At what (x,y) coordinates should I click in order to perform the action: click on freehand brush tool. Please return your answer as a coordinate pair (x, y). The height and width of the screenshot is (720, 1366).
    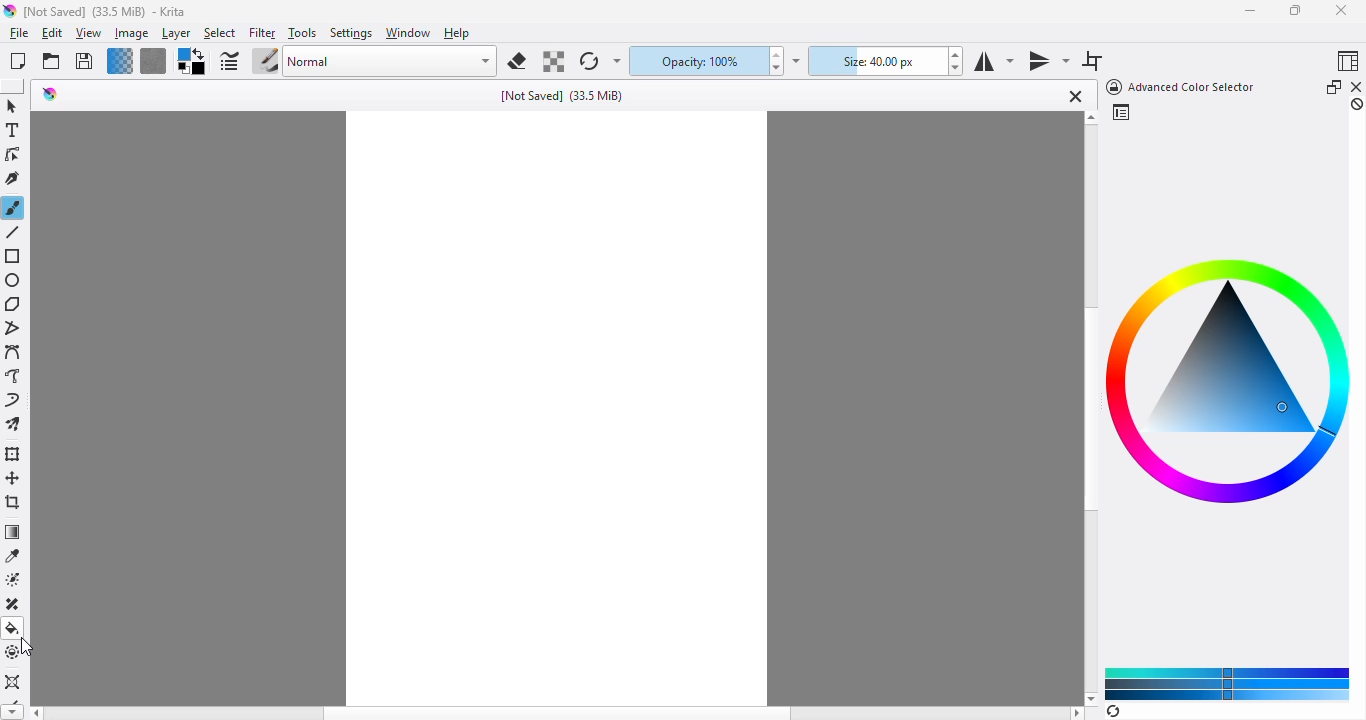
    Looking at the image, I should click on (14, 208).